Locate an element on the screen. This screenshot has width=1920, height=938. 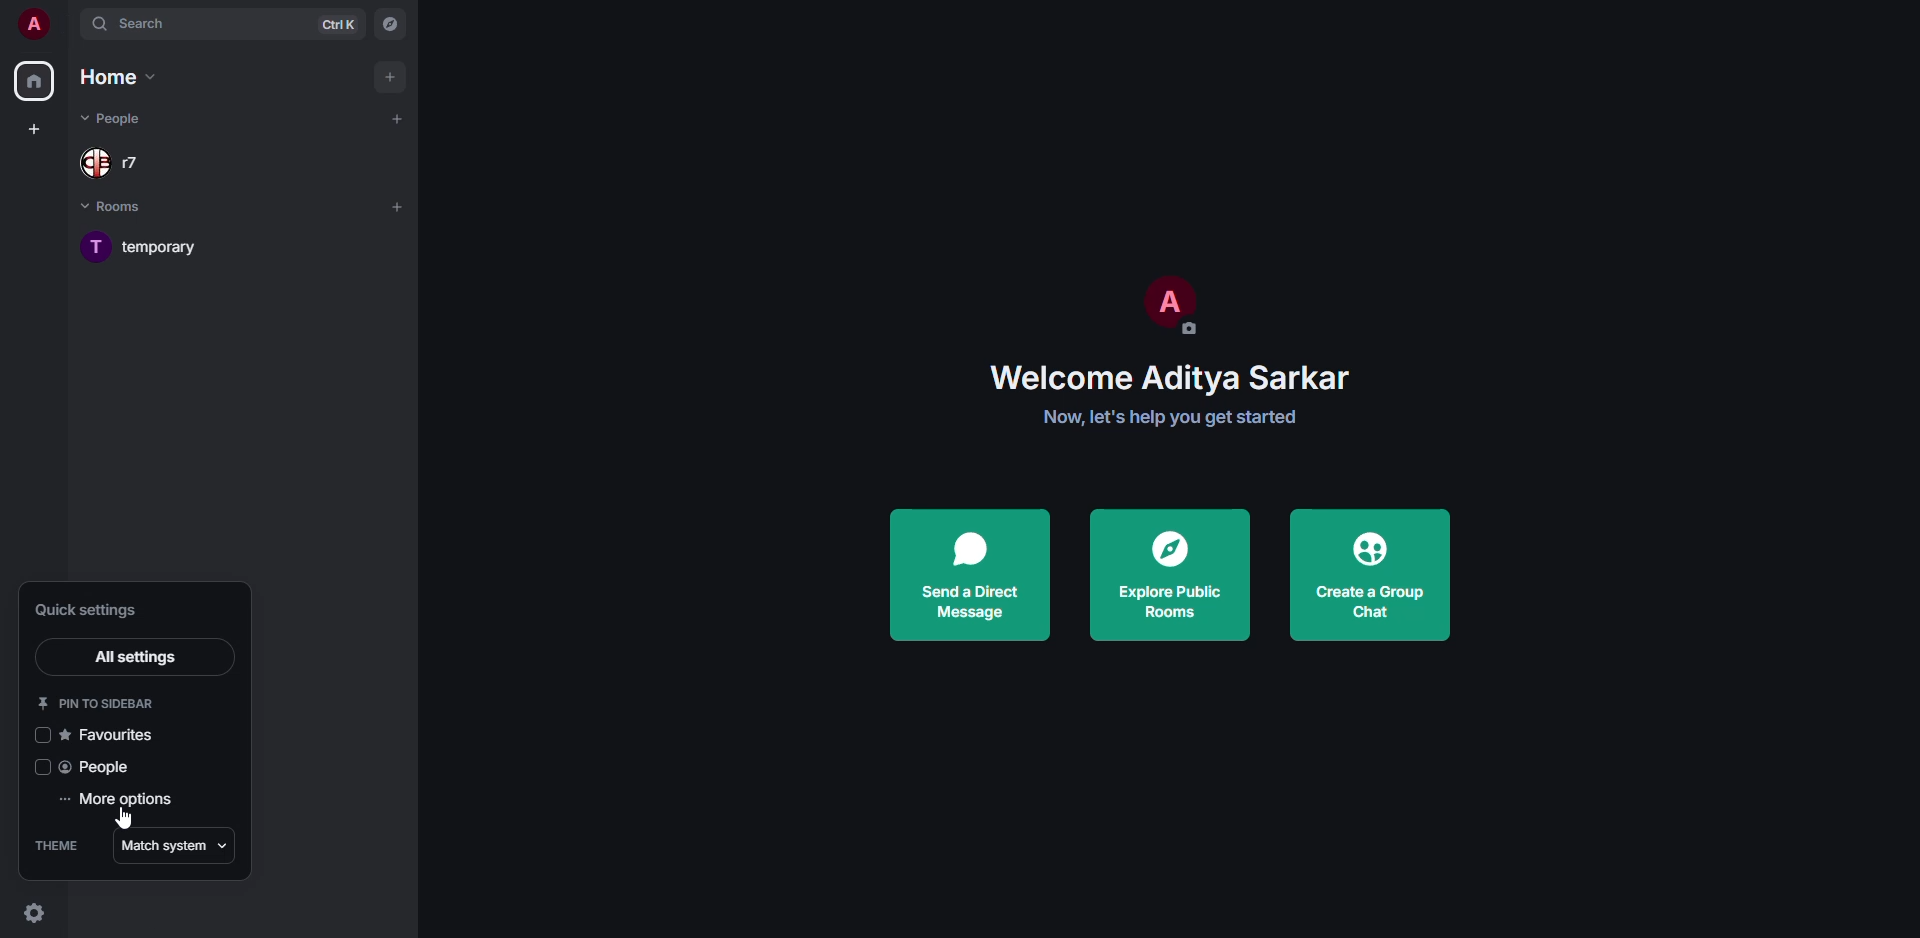
search is located at coordinates (138, 23).